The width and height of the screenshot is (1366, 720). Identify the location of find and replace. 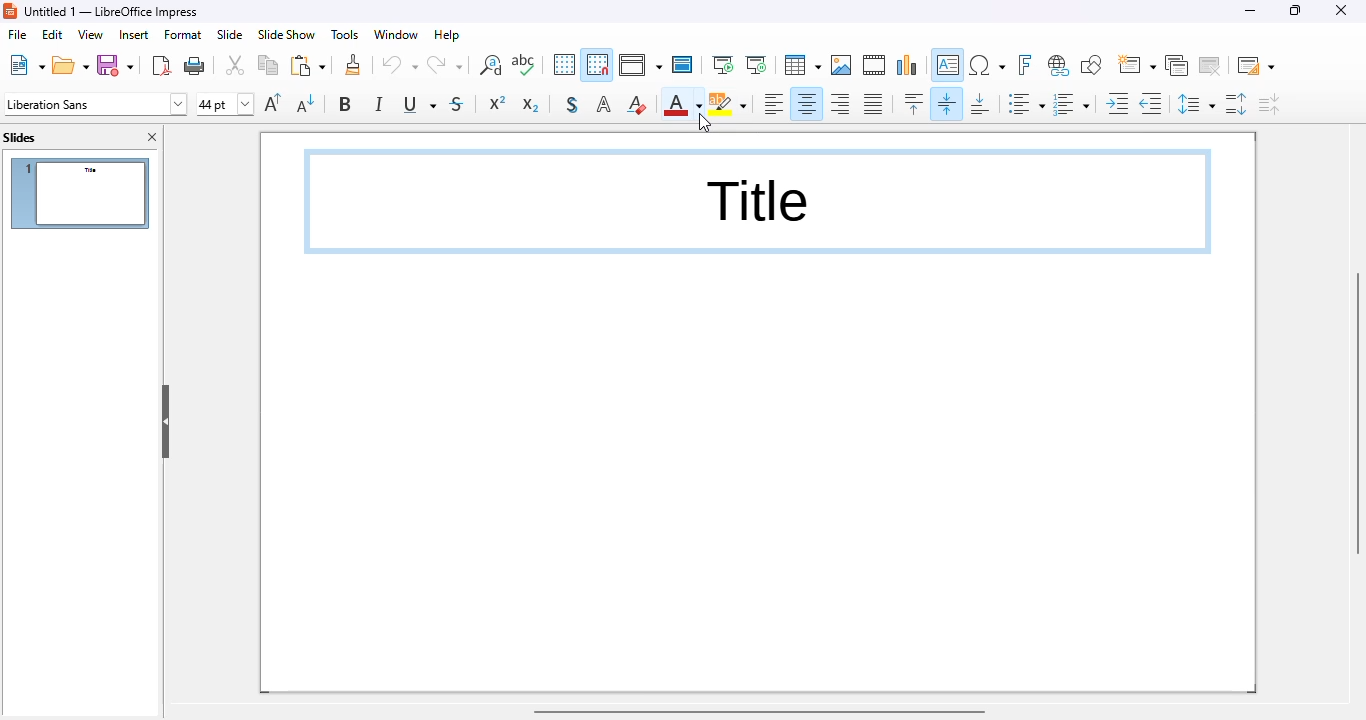
(491, 65).